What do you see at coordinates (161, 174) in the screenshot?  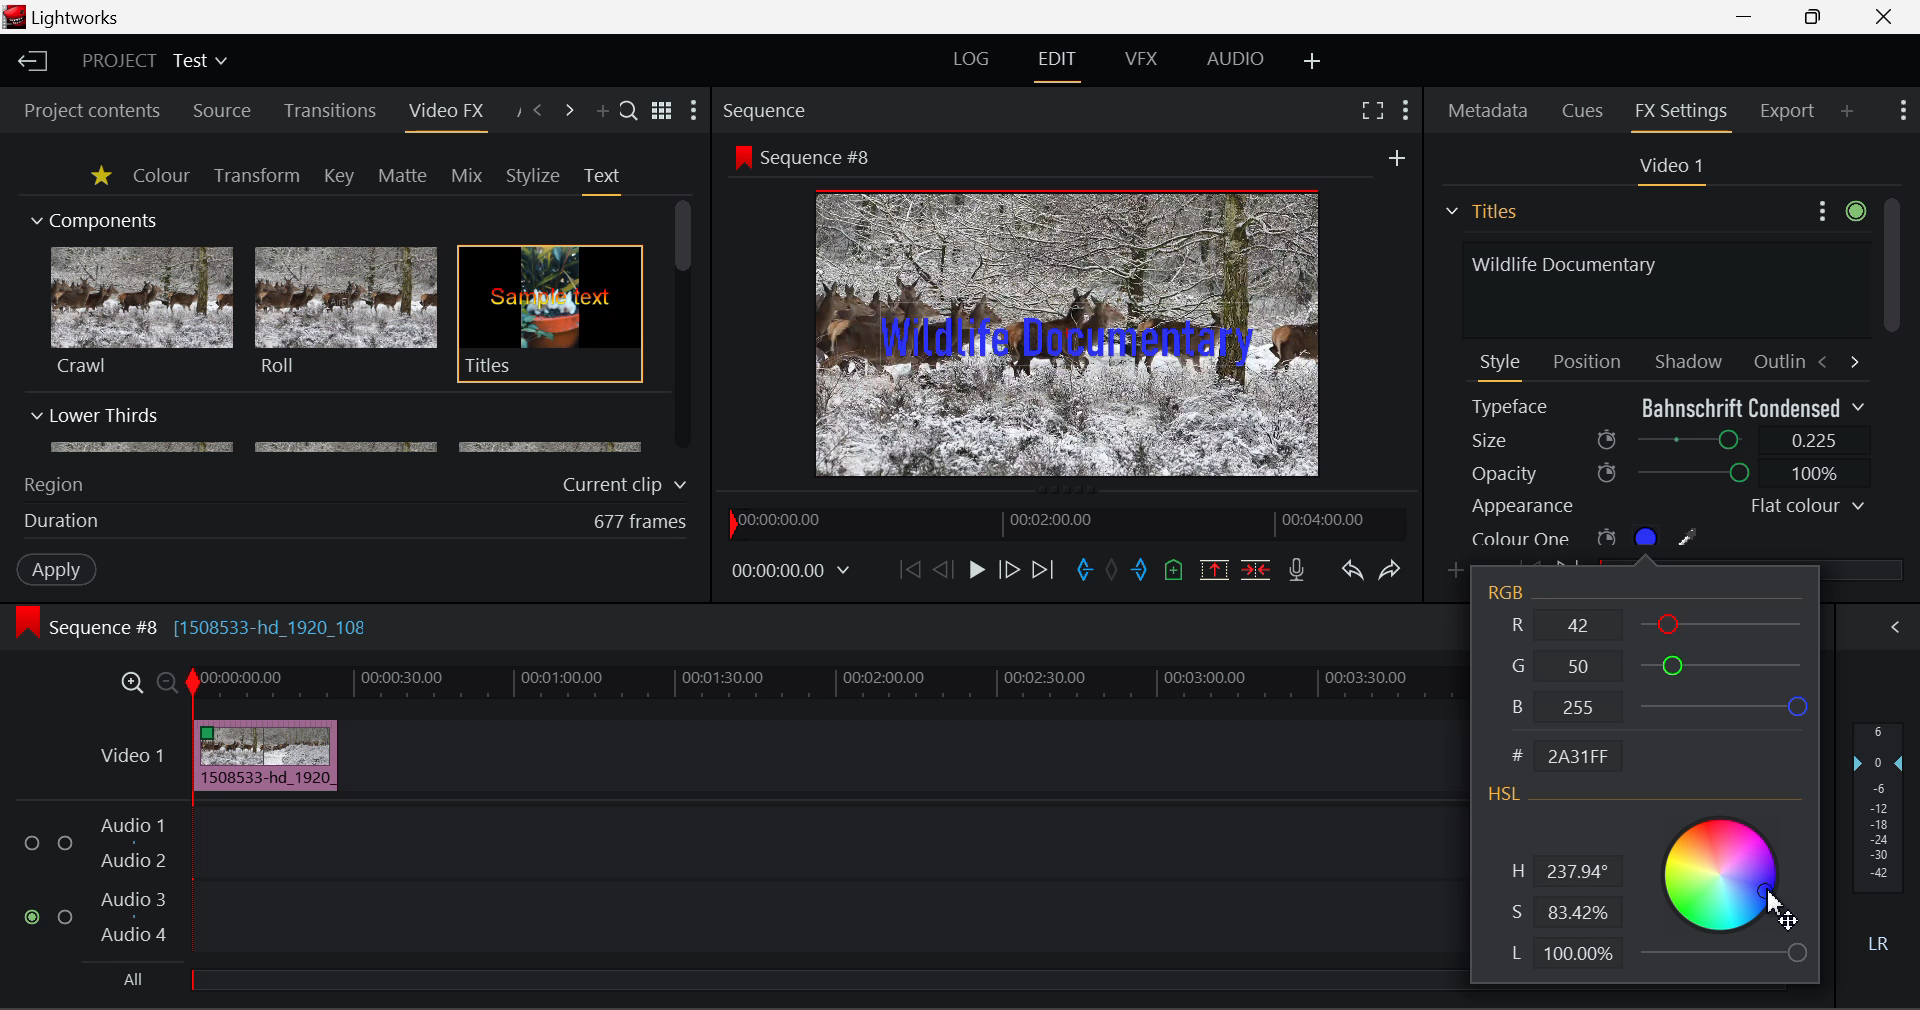 I see `Colour` at bounding box center [161, 174].